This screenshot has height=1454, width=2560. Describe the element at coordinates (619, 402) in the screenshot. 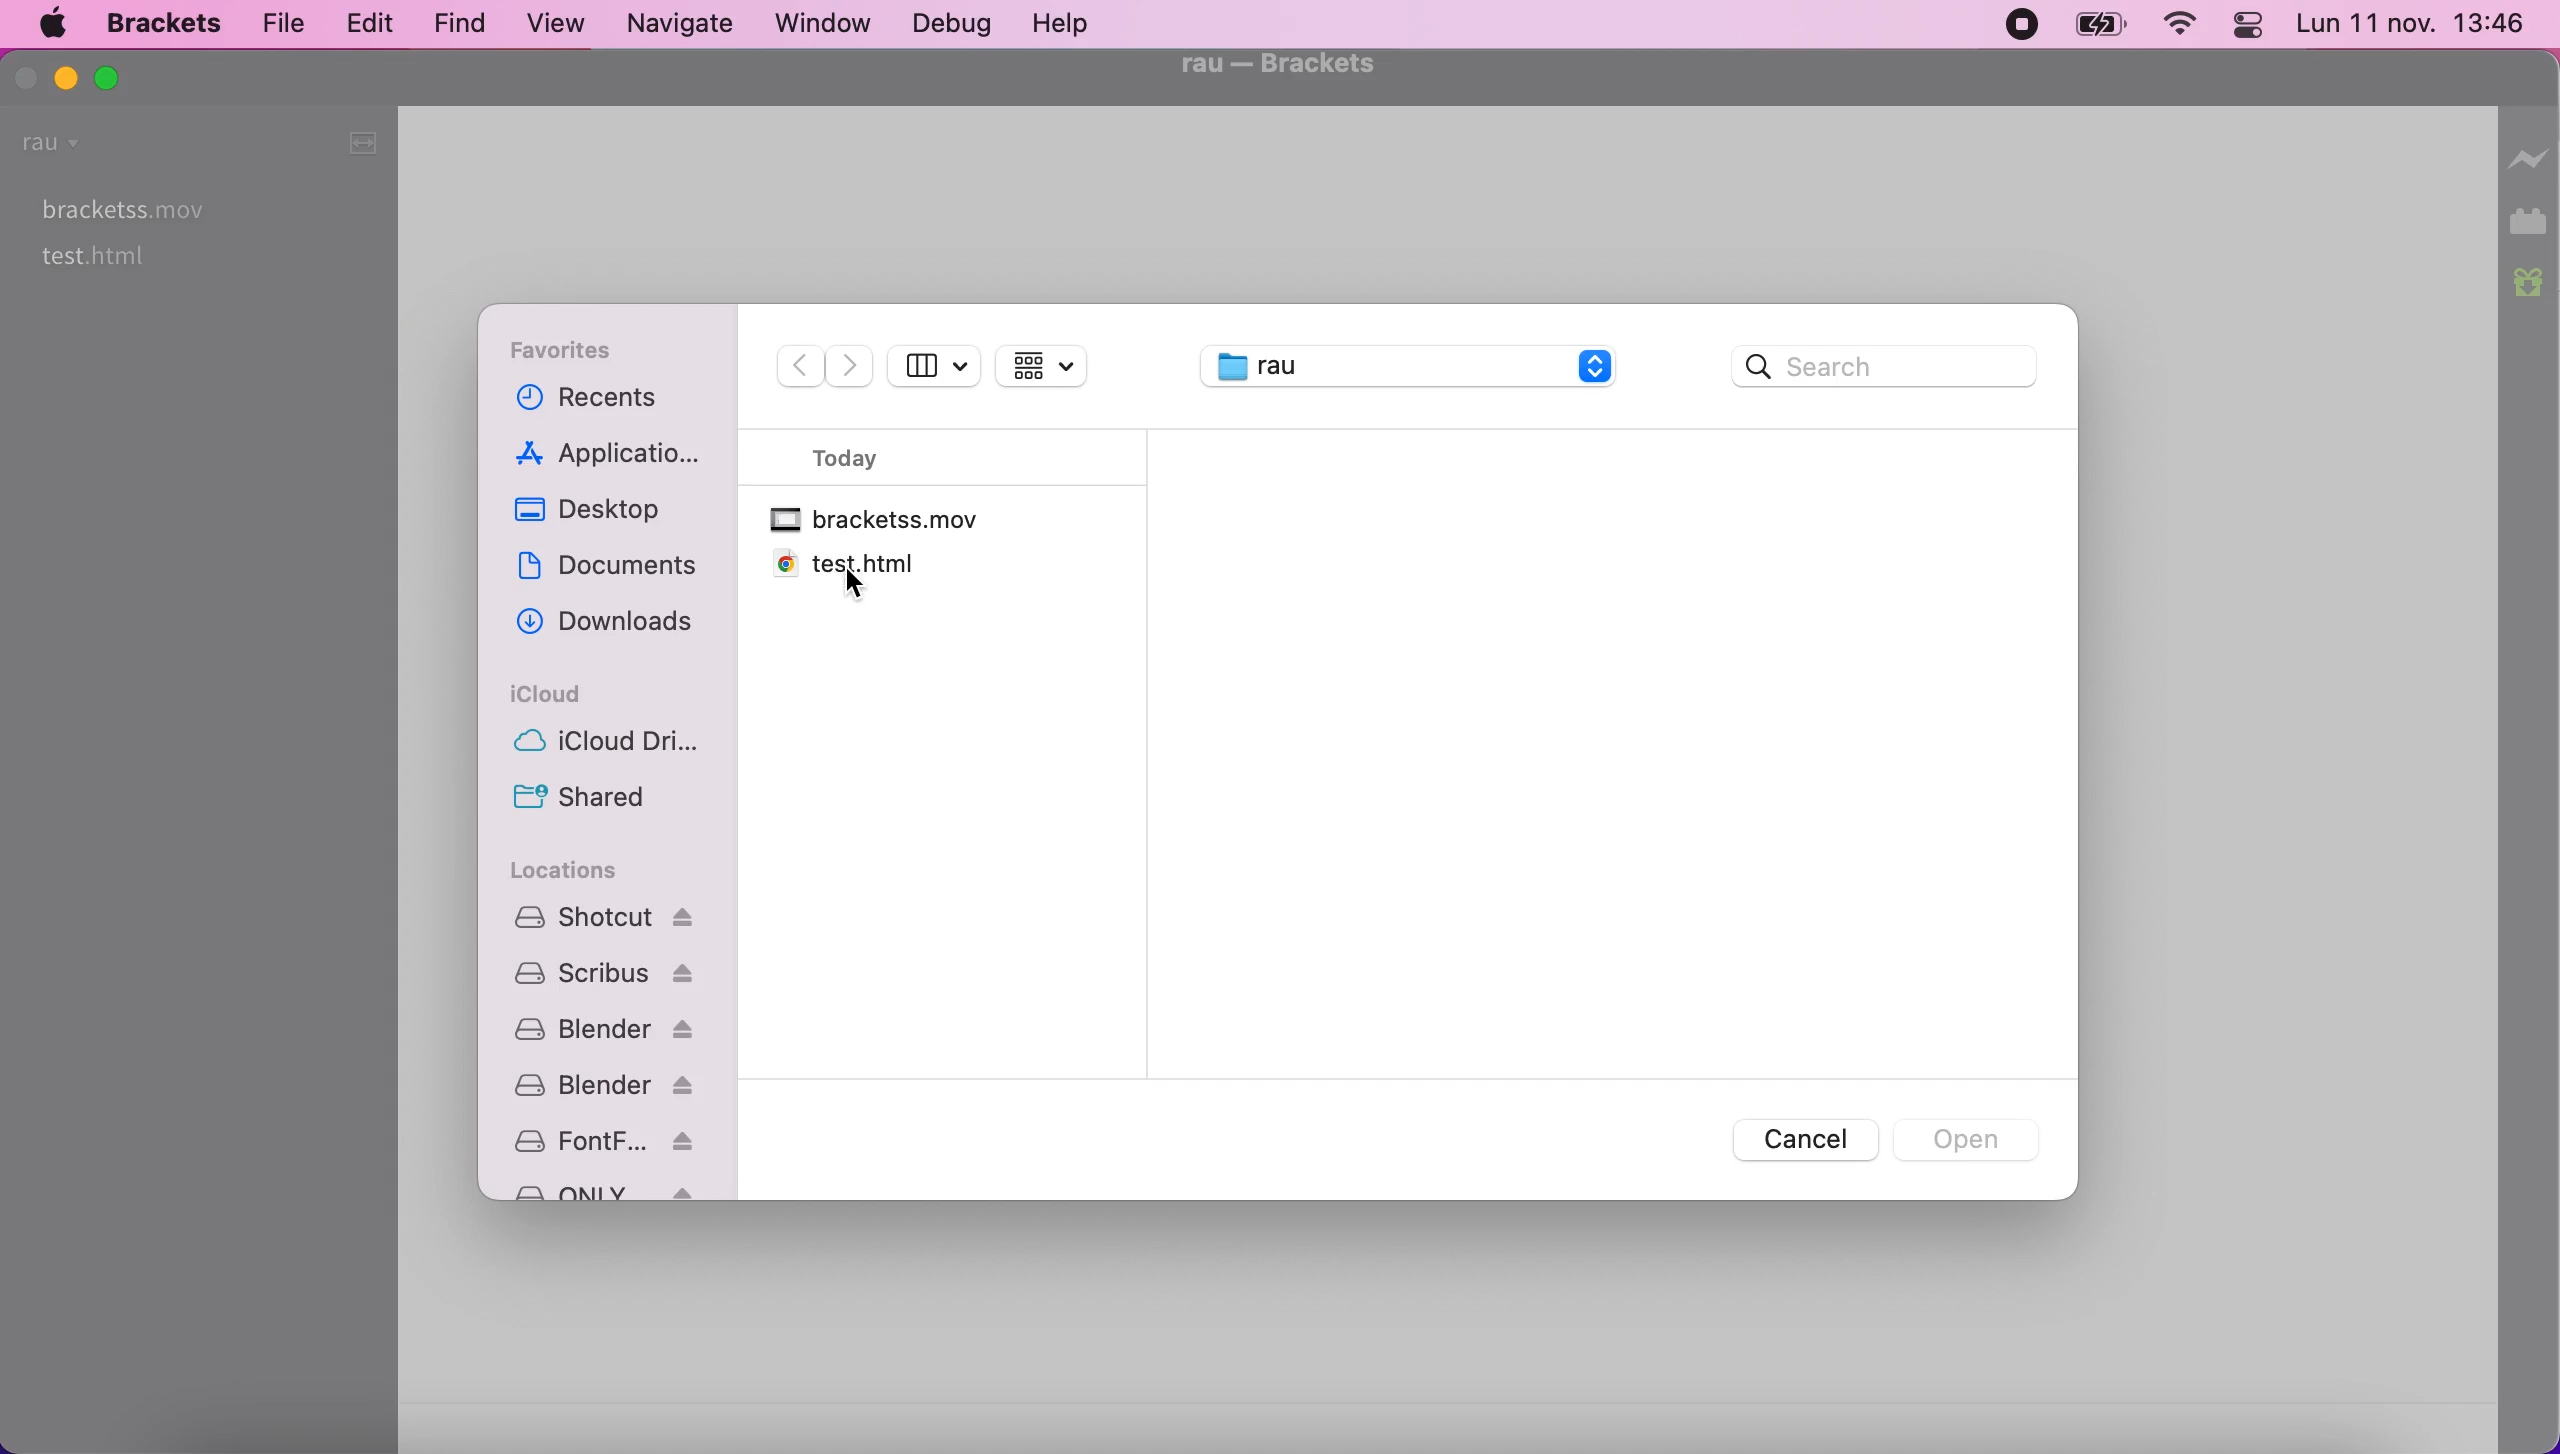

I see `recents` at that location.